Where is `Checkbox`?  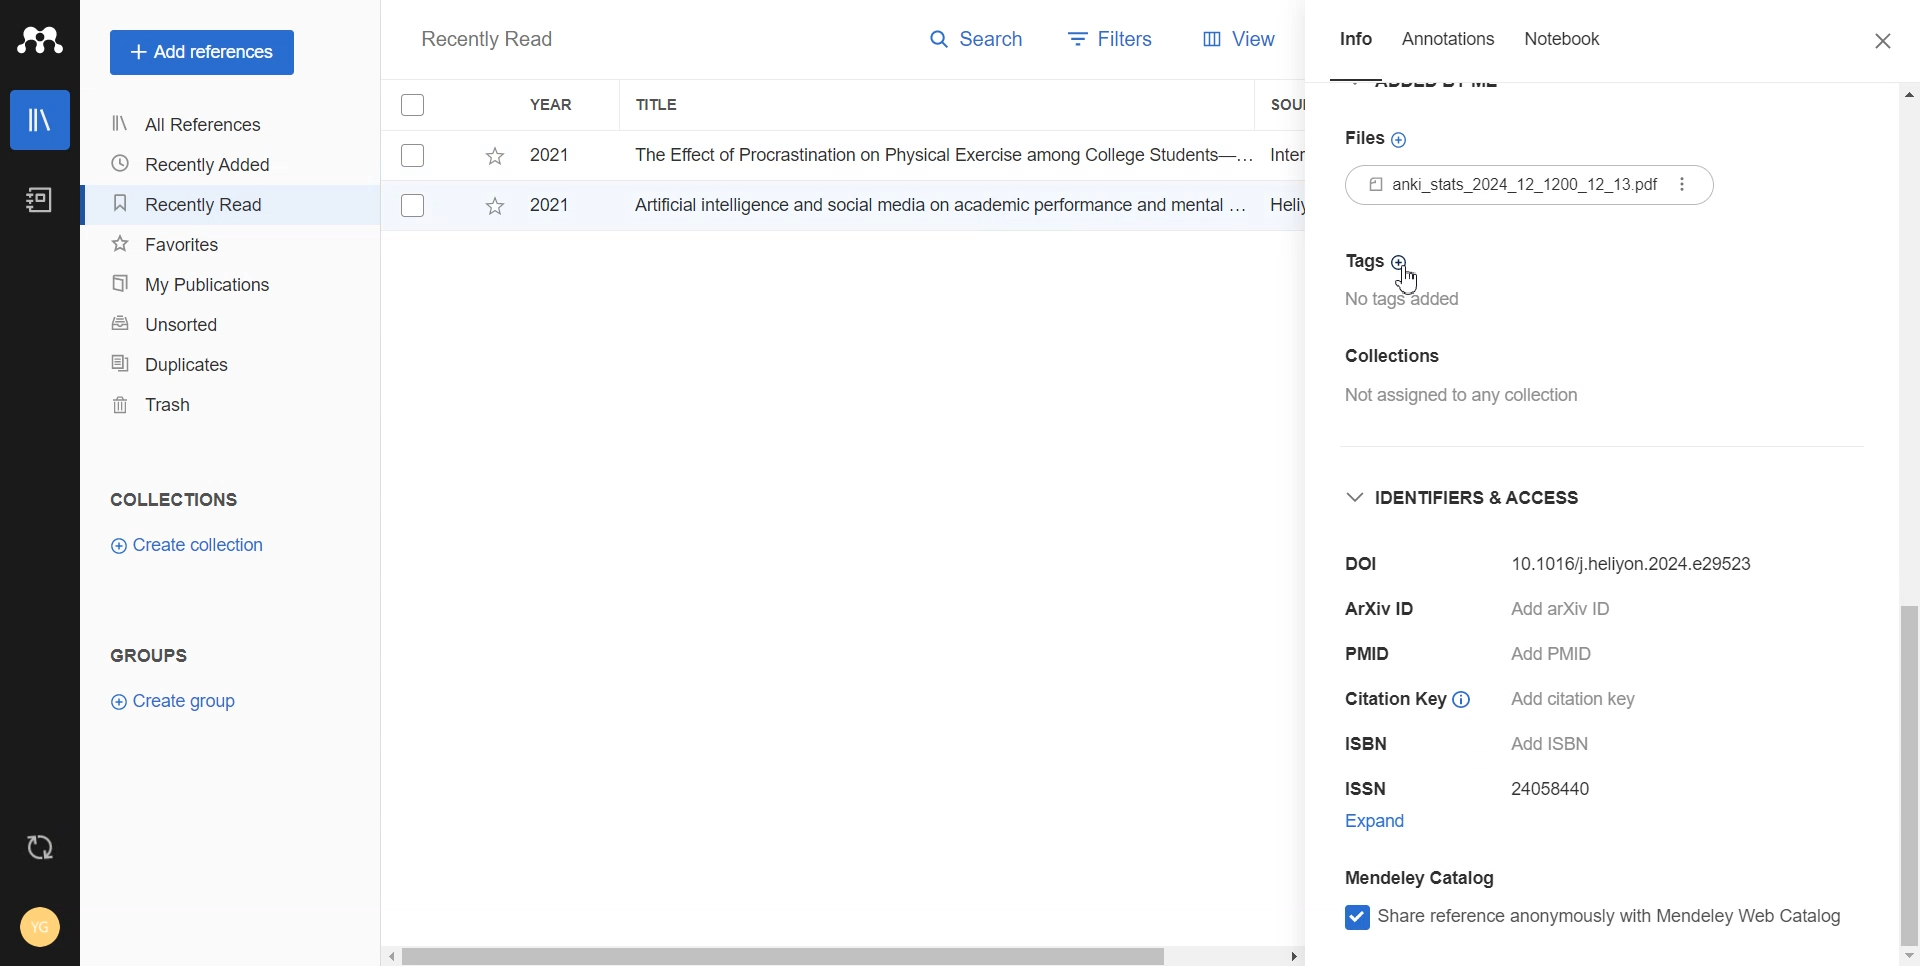 Checkbox is located at coordinates (414, 206).